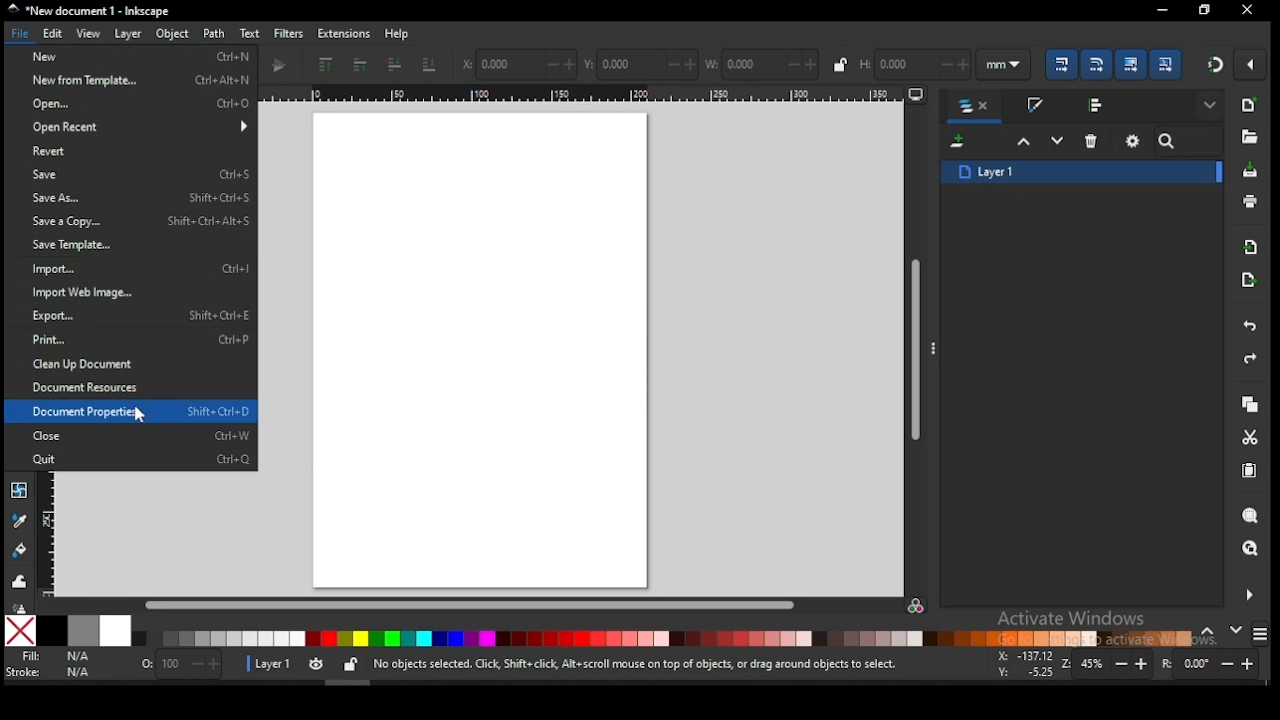 This screenshot has height=720, width=1280. I want to click on units, so click(1004, 65).